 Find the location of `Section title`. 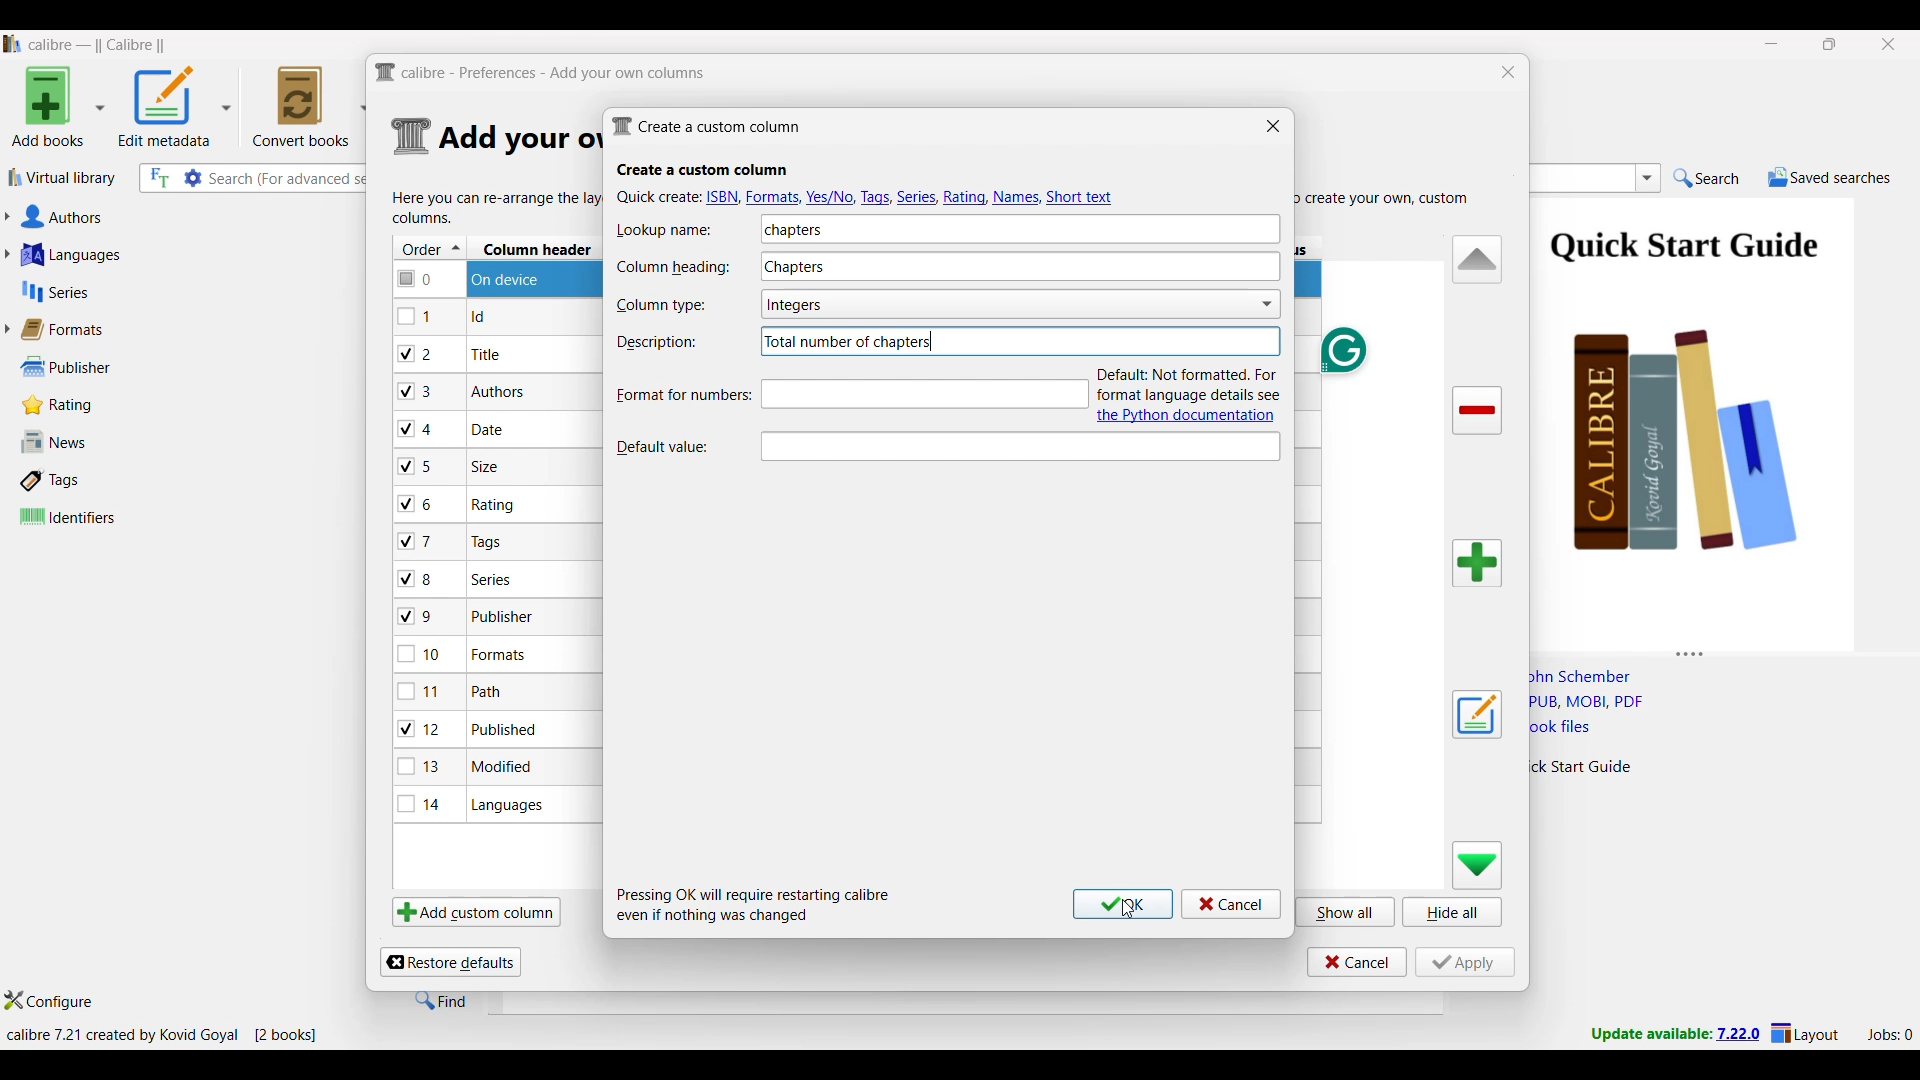

Section title is located at coordinates (703, 170).